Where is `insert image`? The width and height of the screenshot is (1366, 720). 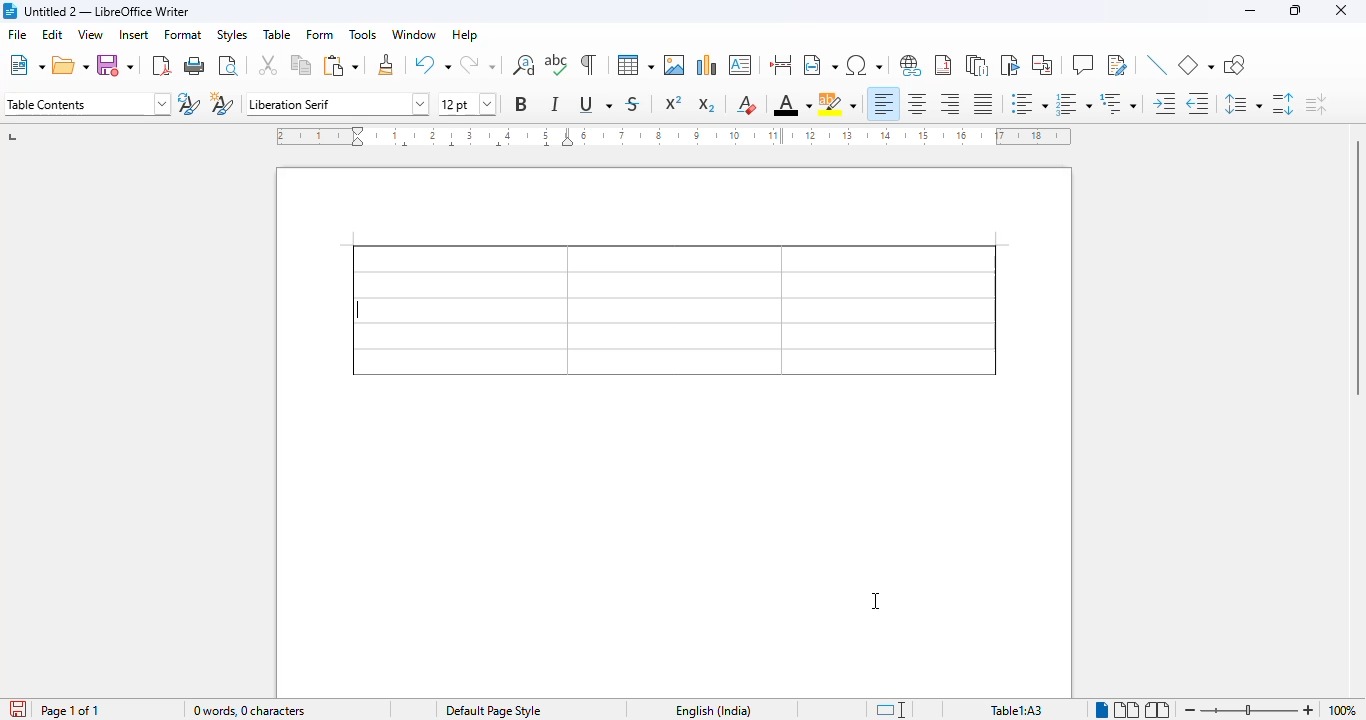
insert image is located at coordinates (674, 64).